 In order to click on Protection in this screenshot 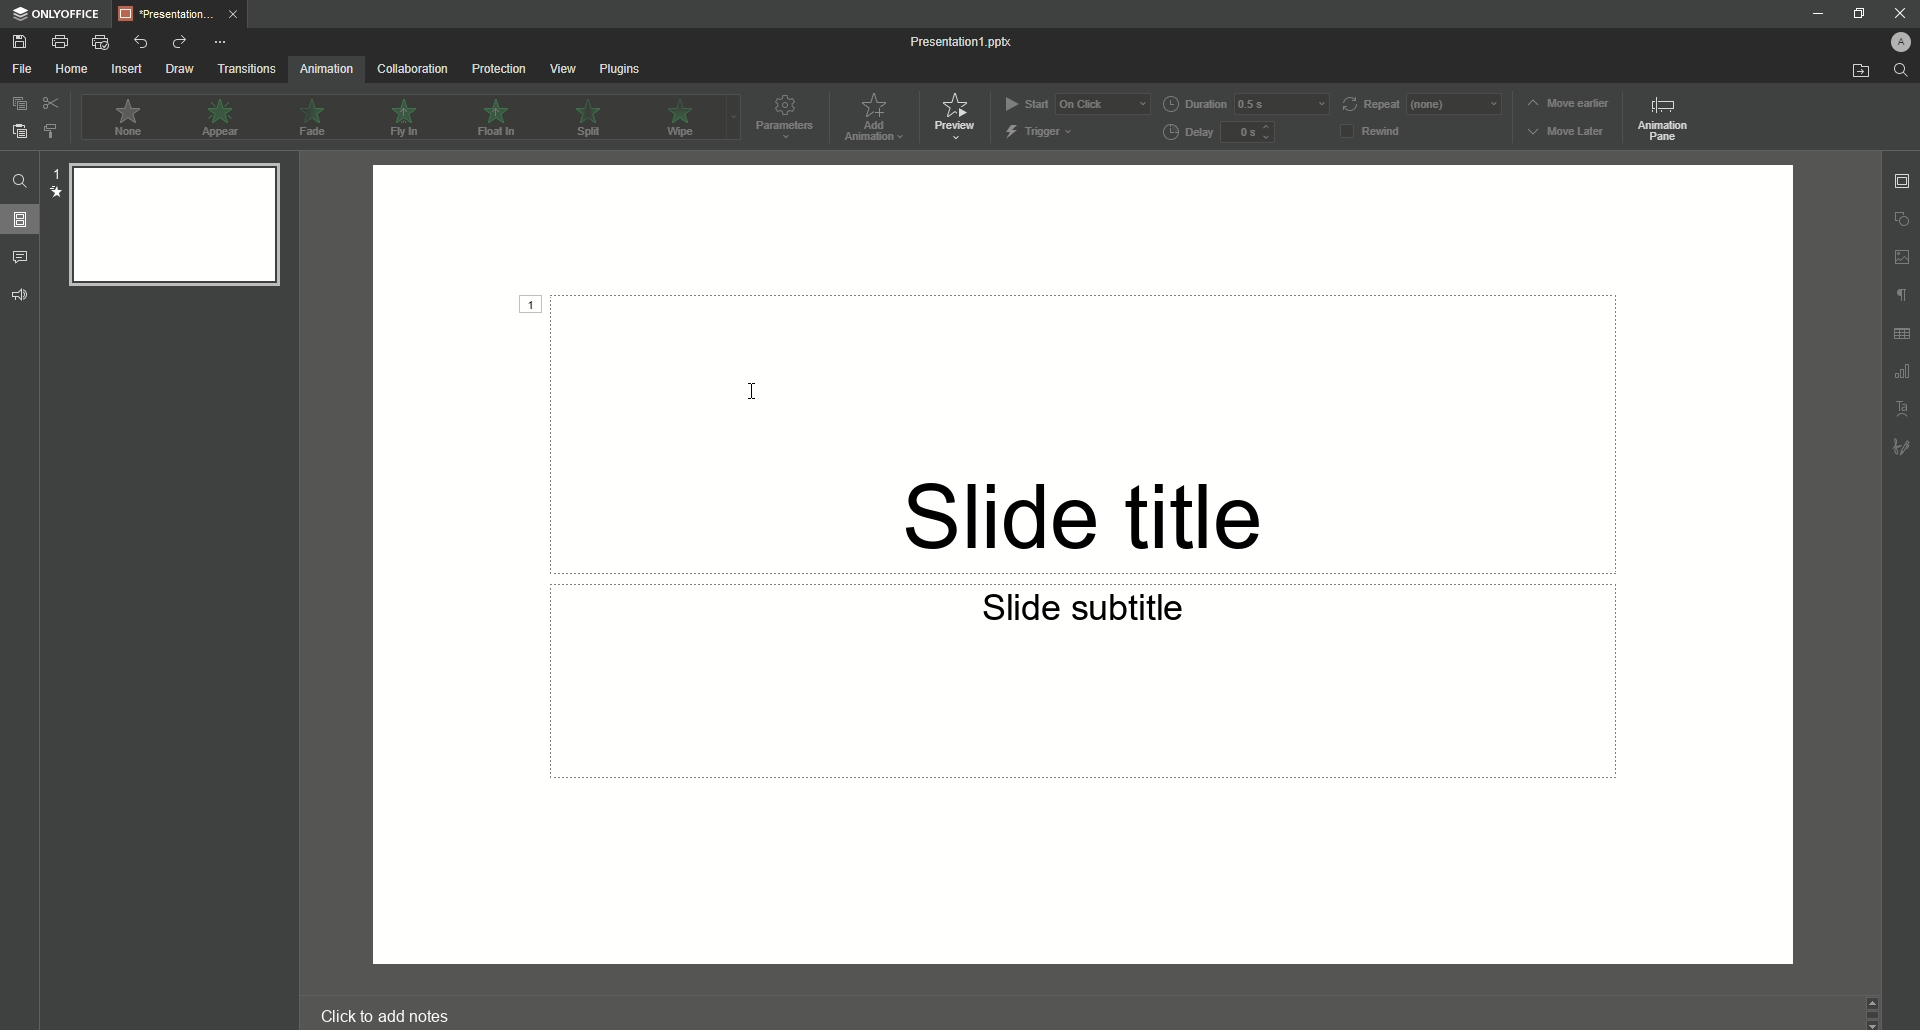, I will do `click(498, 71)`.